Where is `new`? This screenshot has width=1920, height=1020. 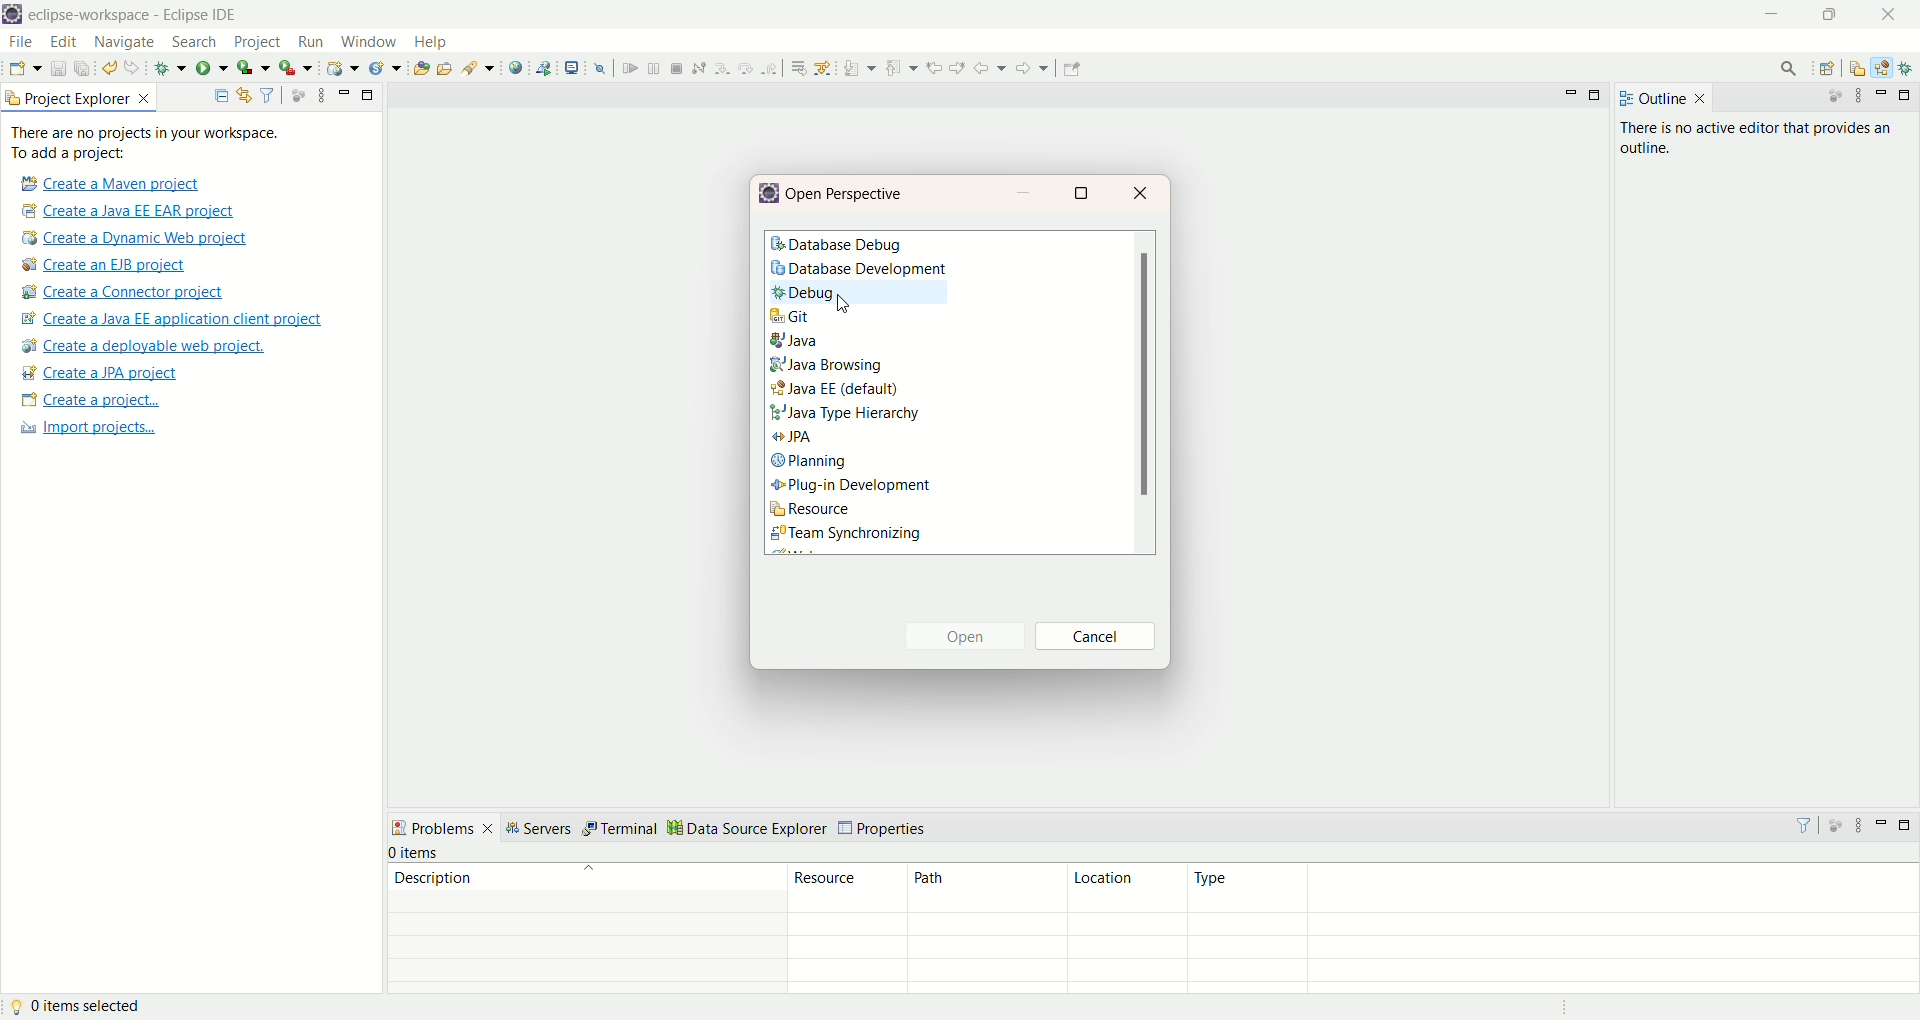 new is located at coordinates (22, 68).